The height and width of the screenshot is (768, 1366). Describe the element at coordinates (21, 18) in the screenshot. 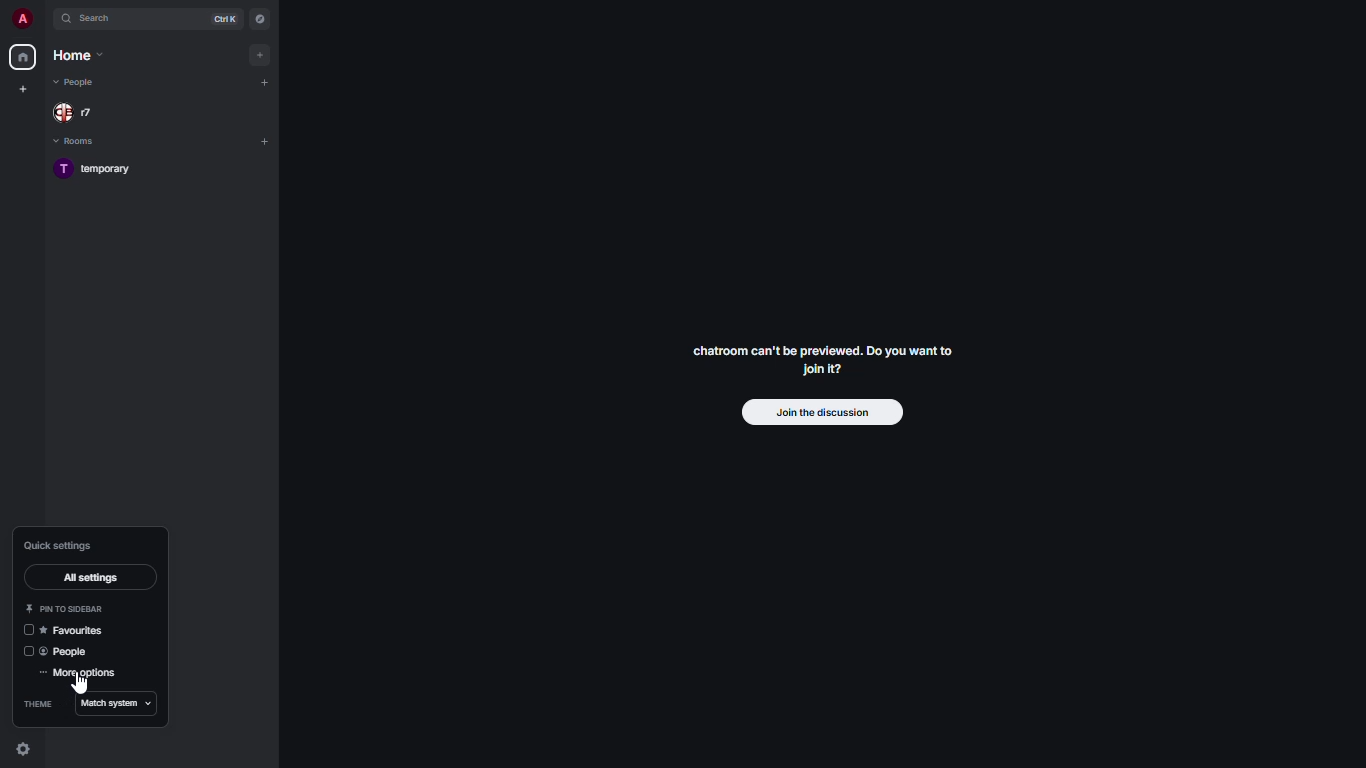

I see `profile` at that location.